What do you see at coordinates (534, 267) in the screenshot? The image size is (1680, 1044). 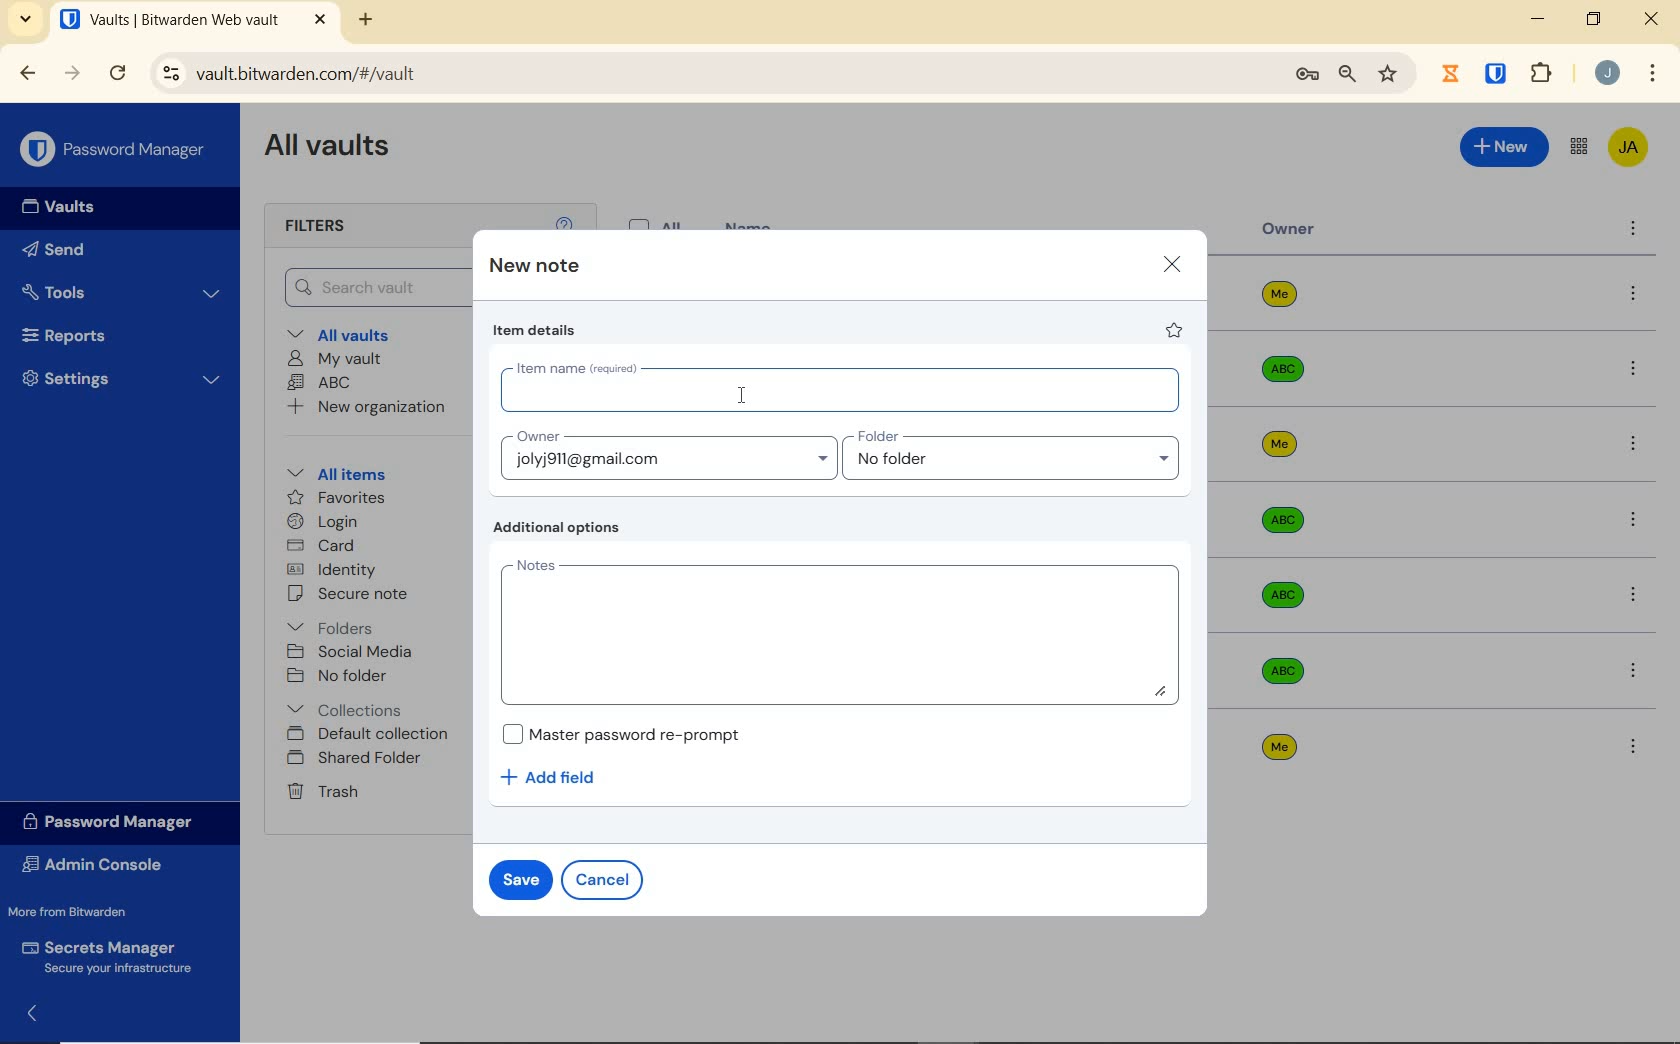 I see `new note` at bounding box center [534, 267].